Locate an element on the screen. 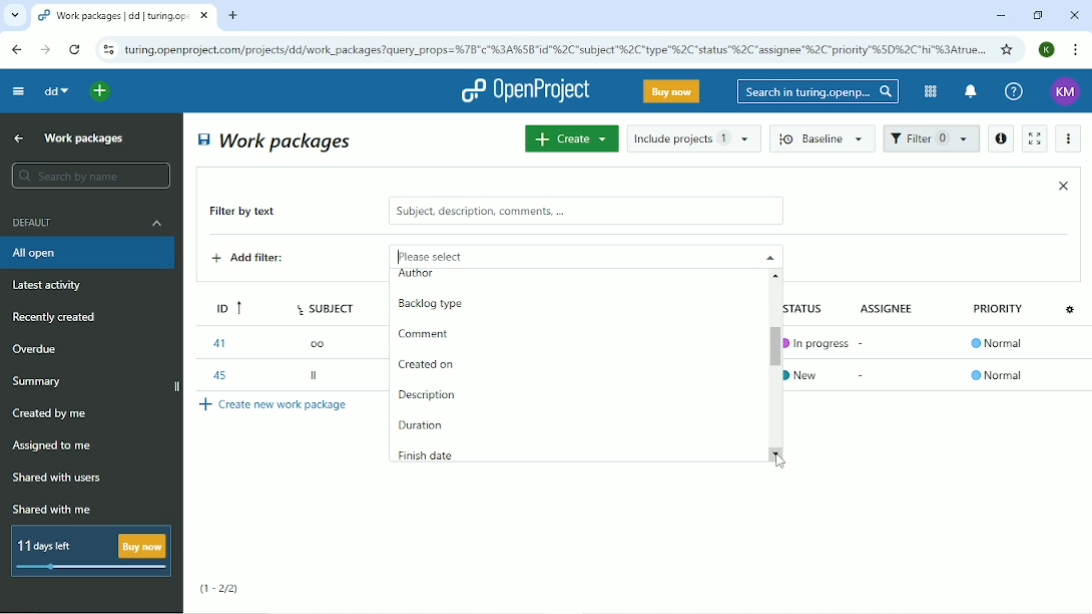 The height and width of the screenshot is (614, 1092). Add filter is located at coordinates (263, 260).